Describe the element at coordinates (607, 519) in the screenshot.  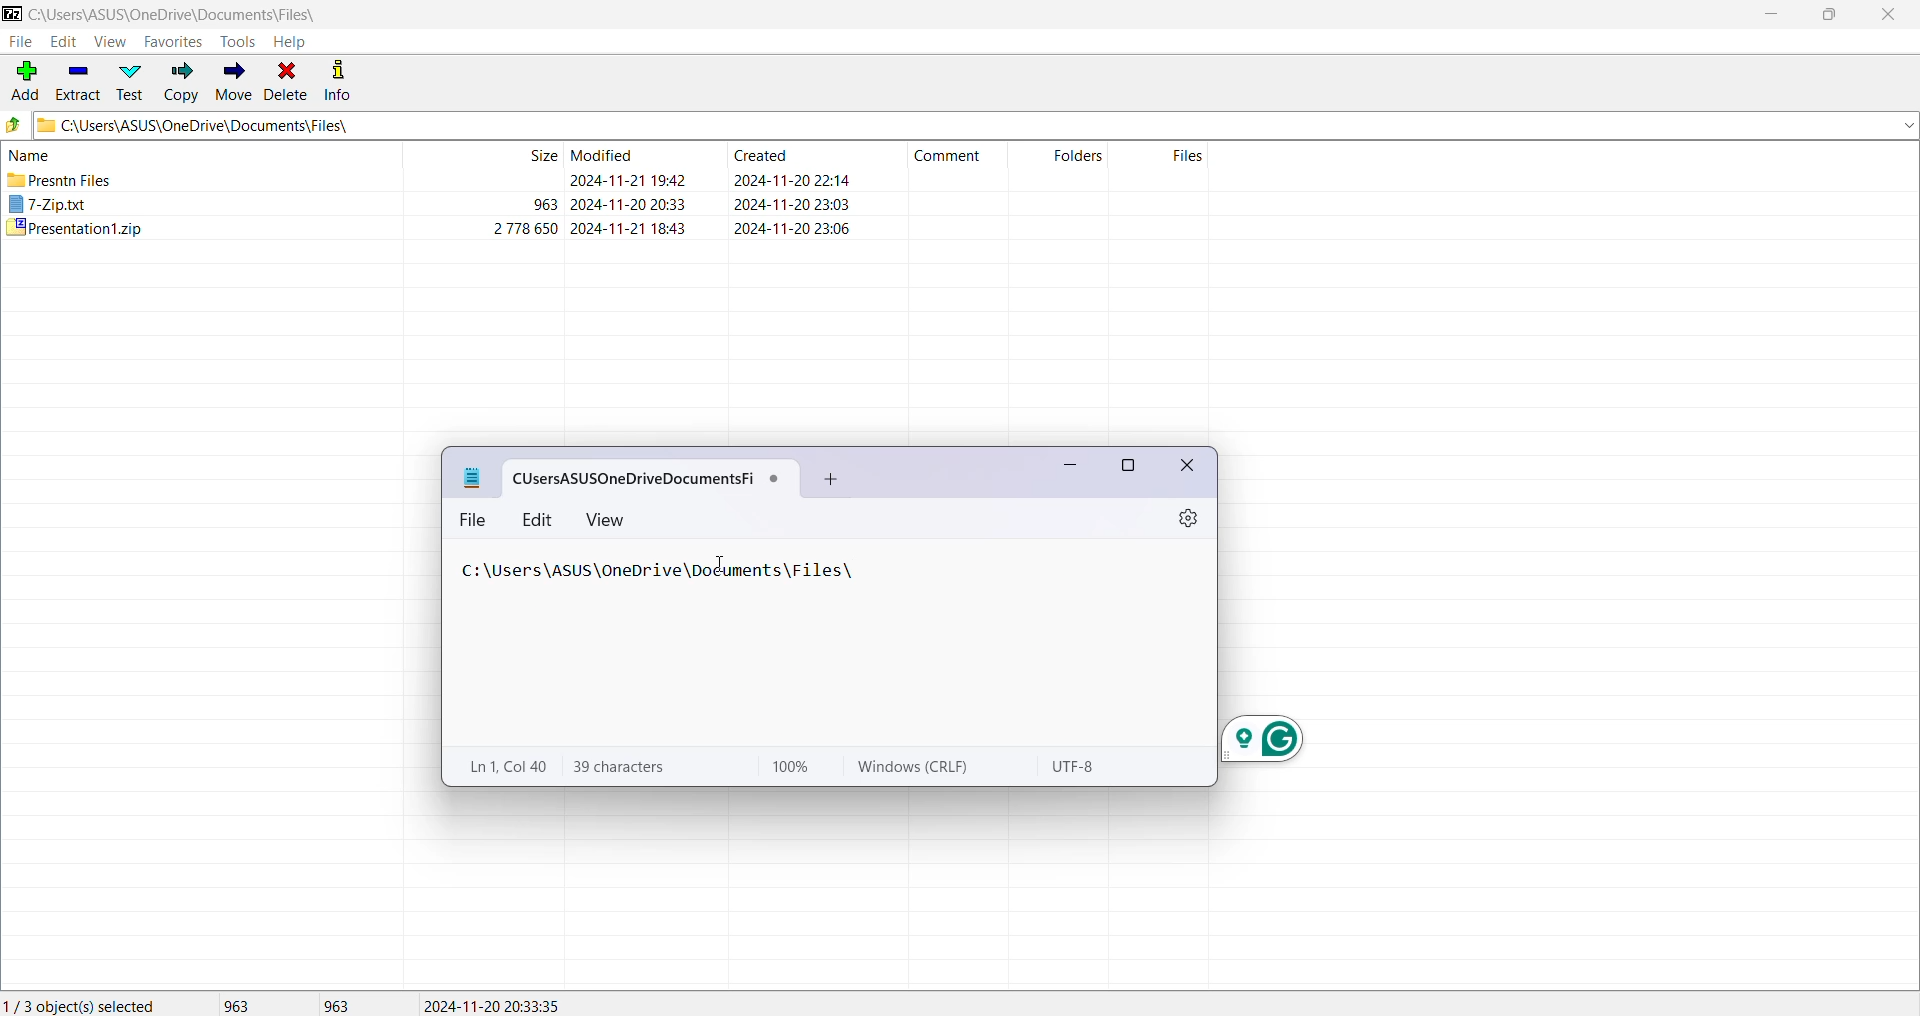
I see `View` at that location.